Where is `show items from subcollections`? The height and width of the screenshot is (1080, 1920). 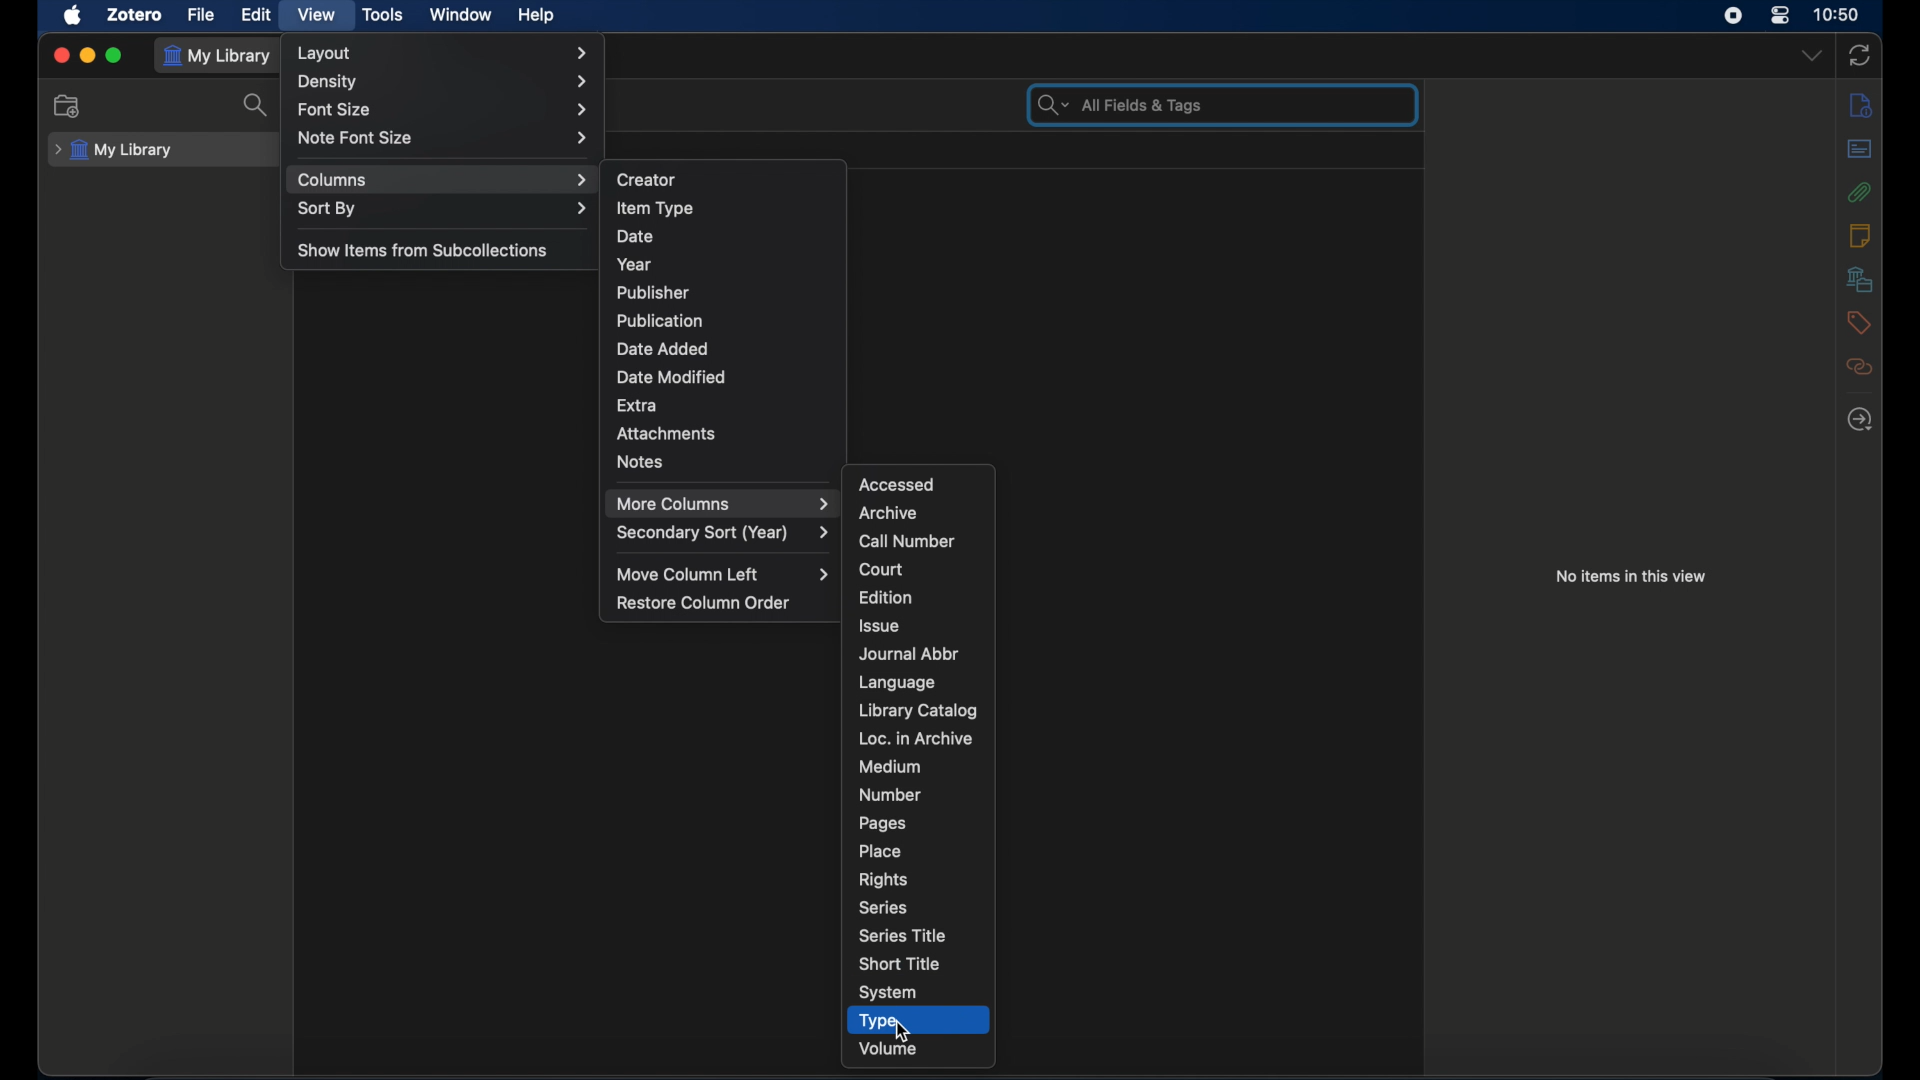 show items from subcollections is located at coordinates (425, 249).